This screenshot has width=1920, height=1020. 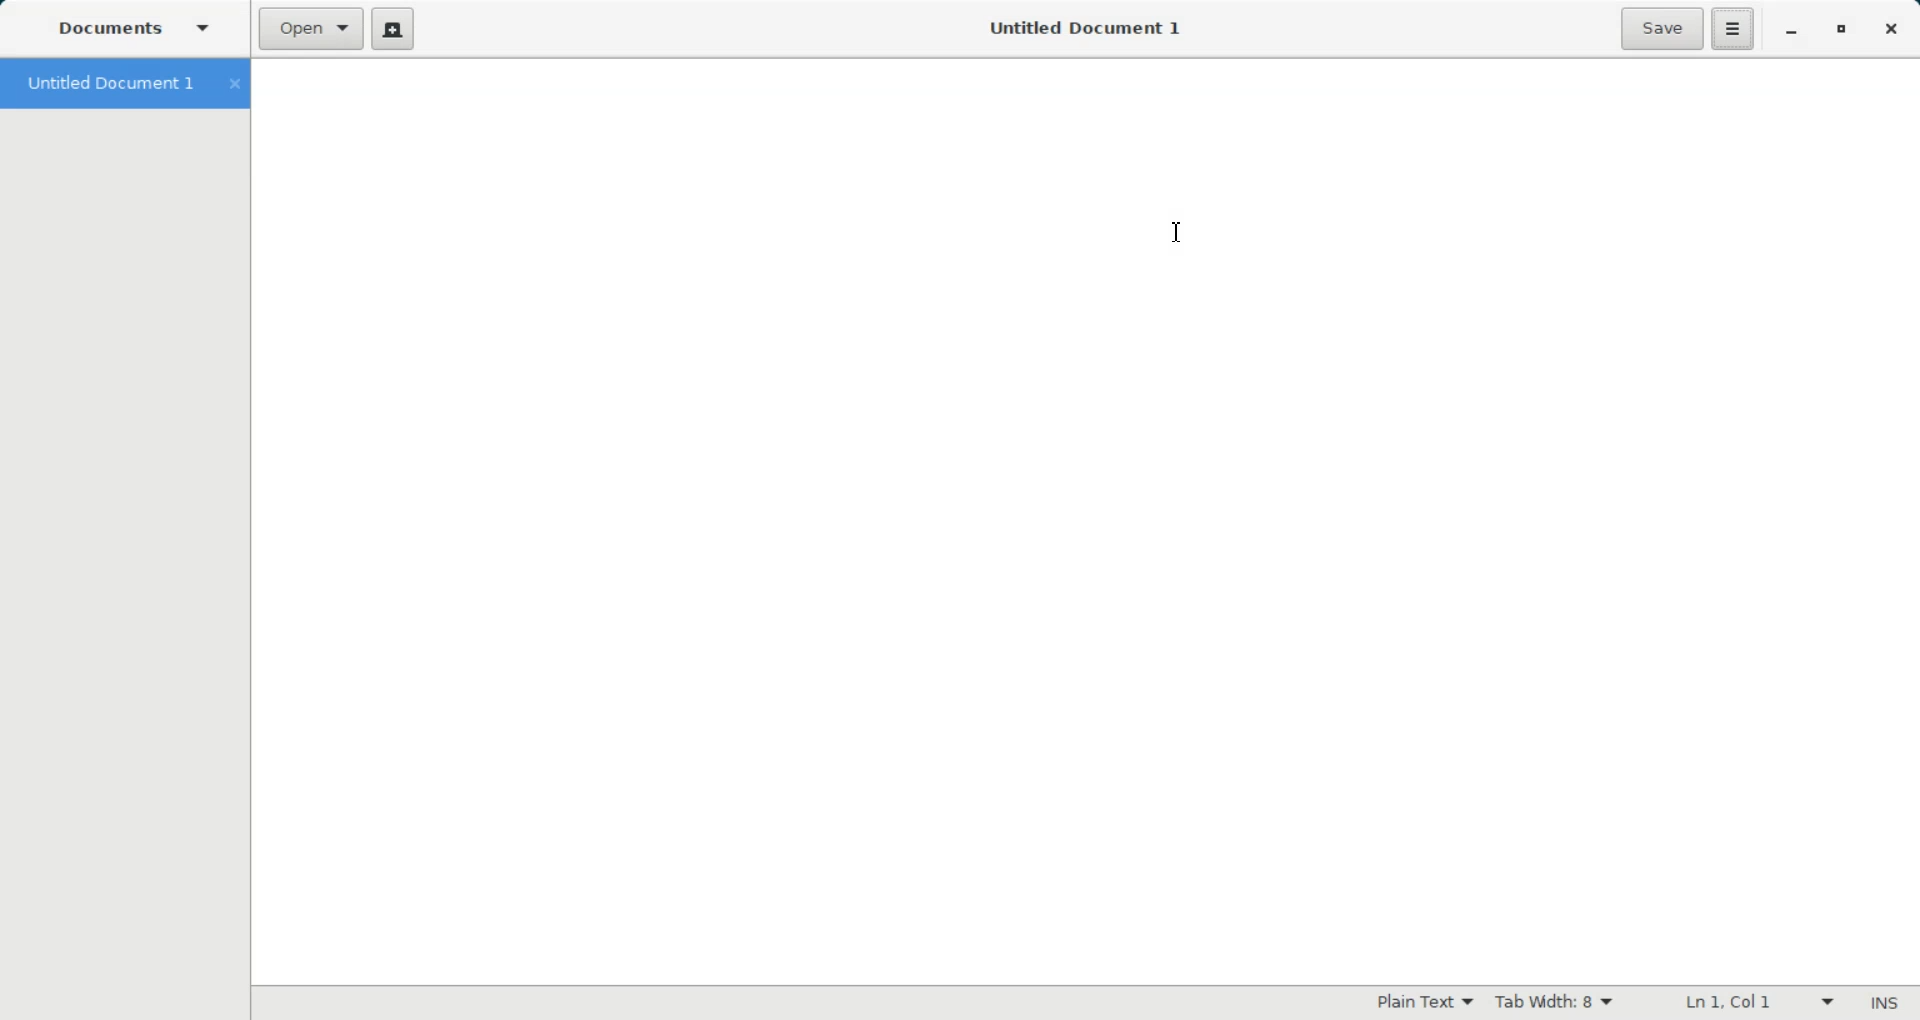 I want to click on Save, so click(x=1662, y=28).